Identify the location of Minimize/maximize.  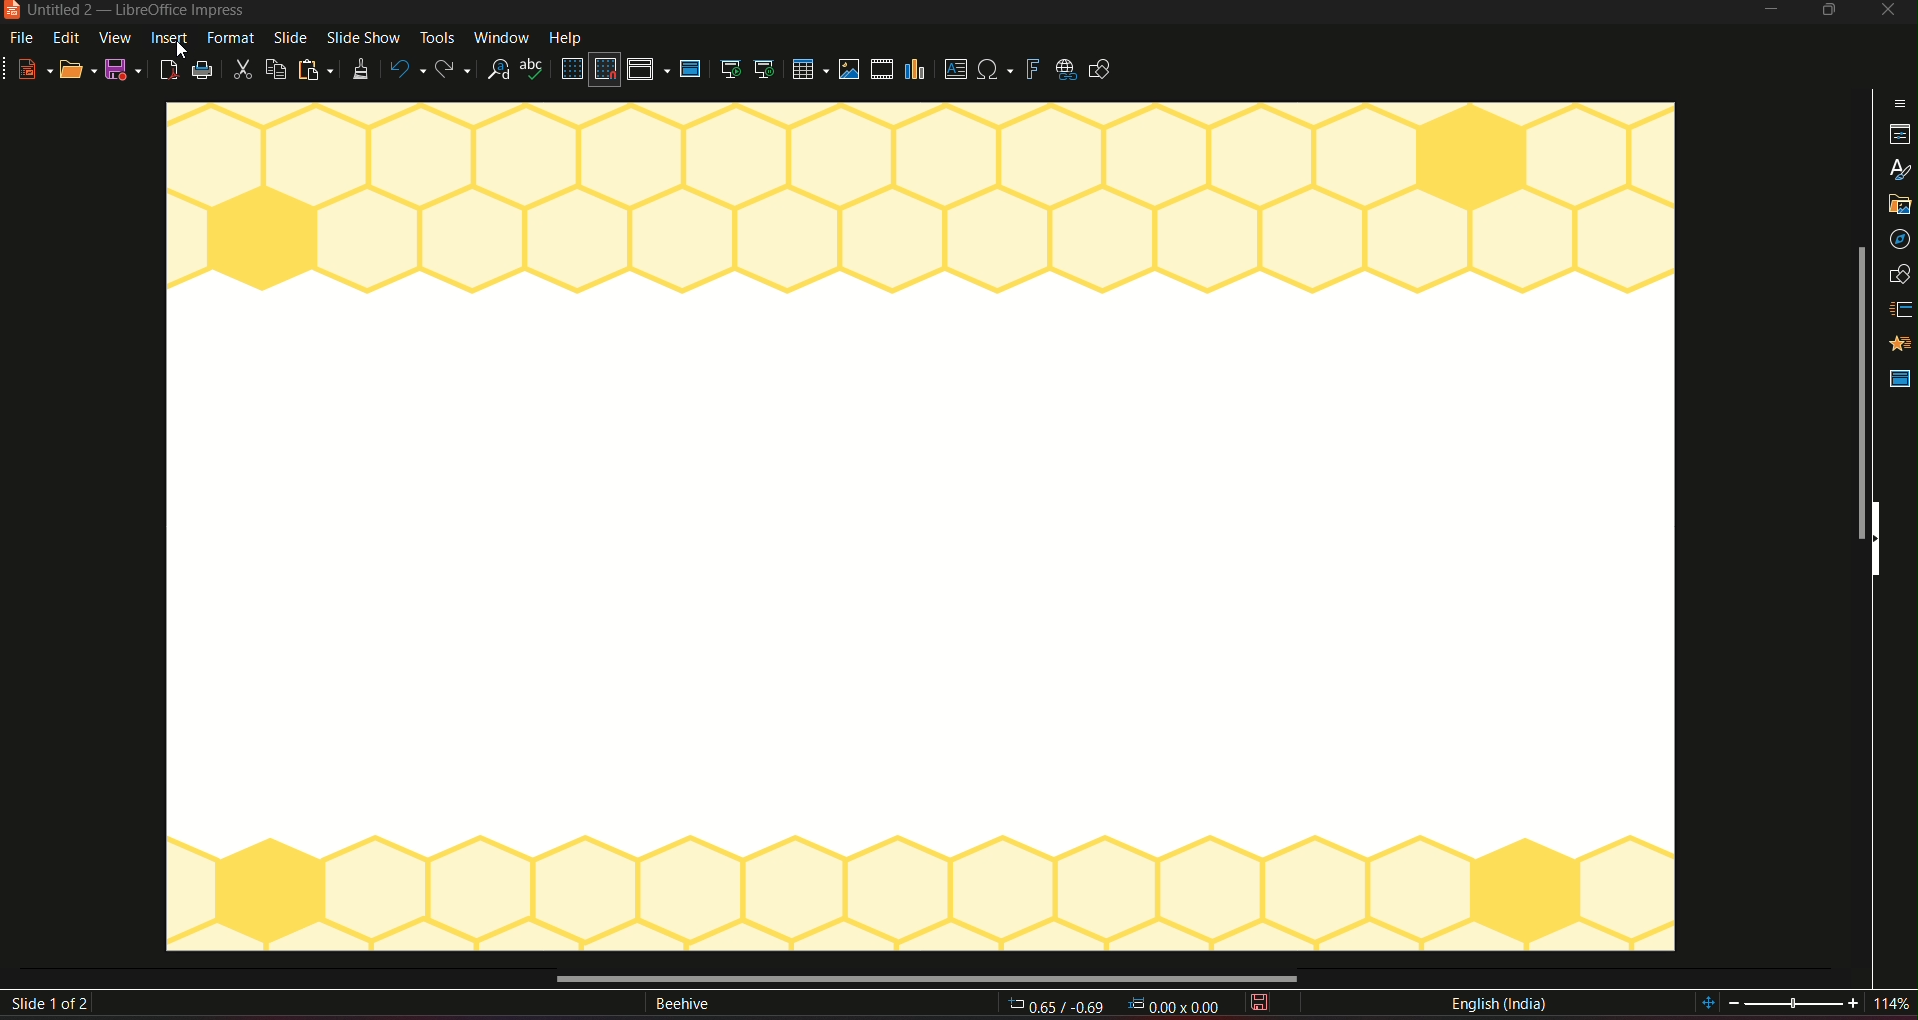
(1827, 11).